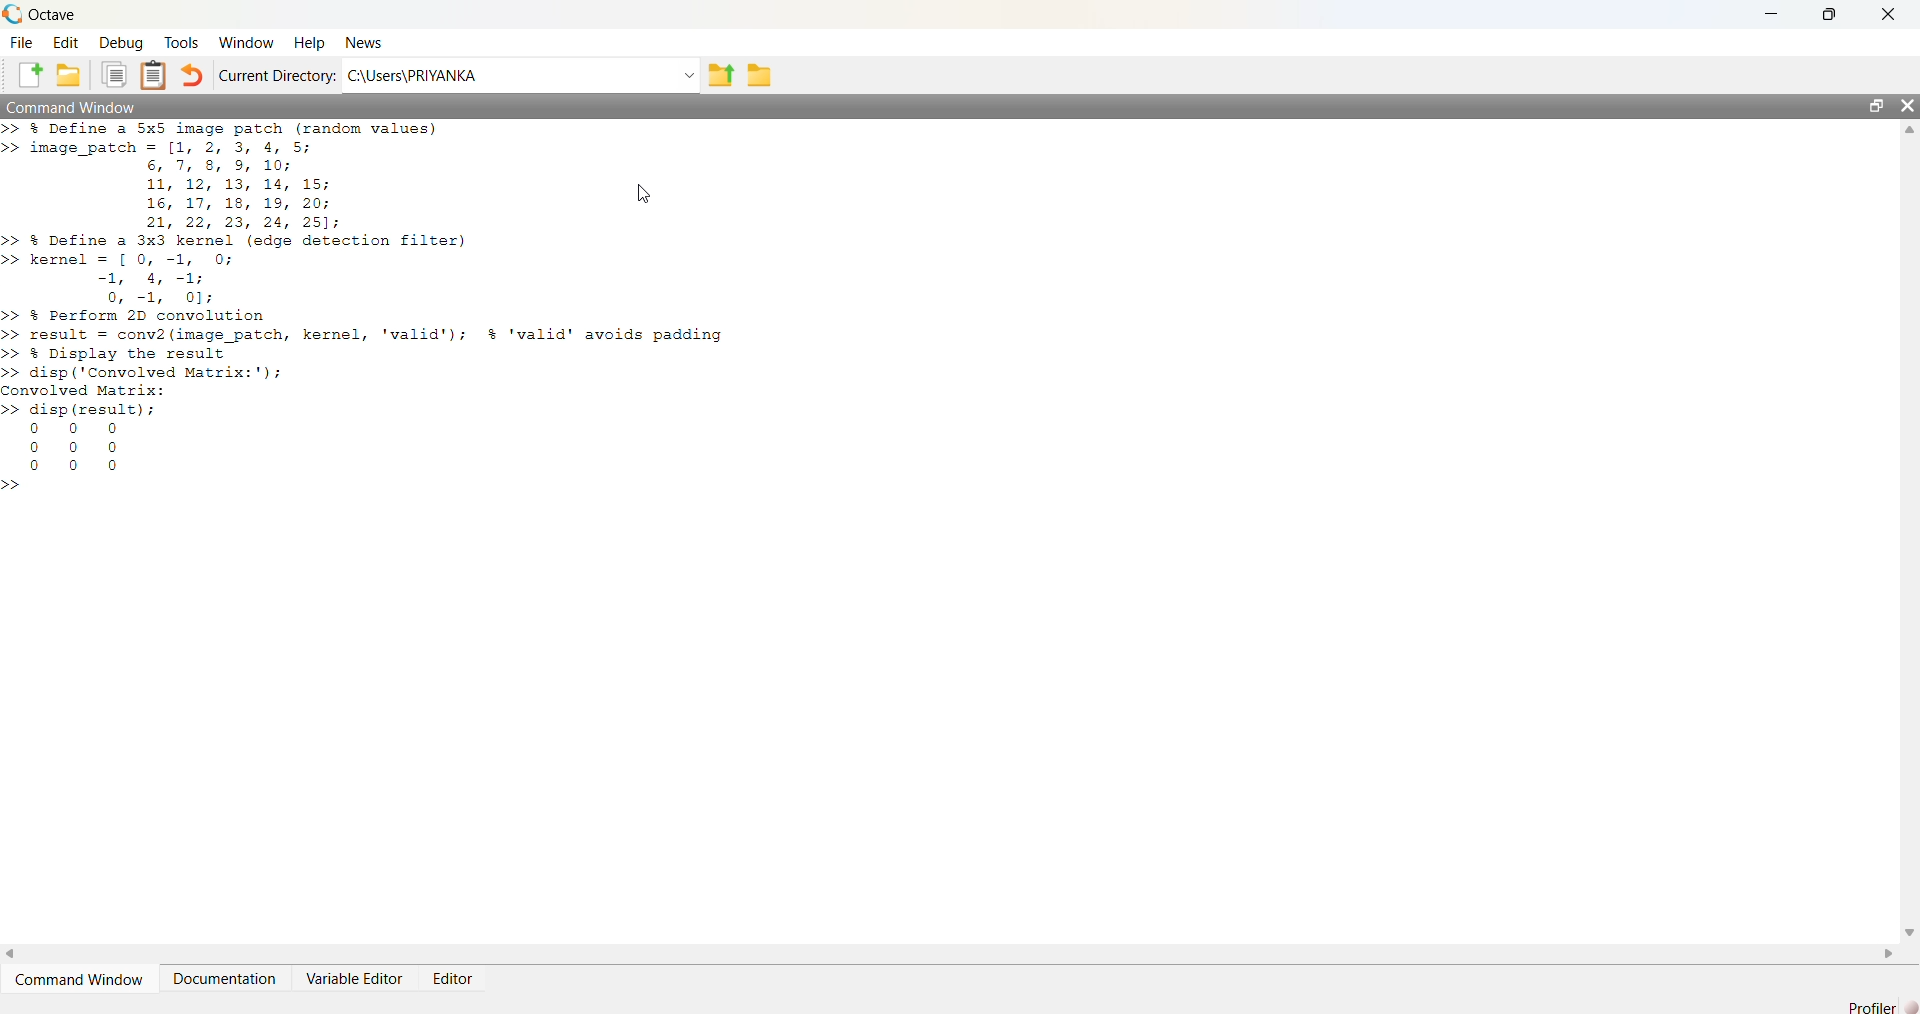 This screenshot has width=1920, height=1014. Describe the element at coordinates (313, 43) in the screenshot. I see `Help` at that location.